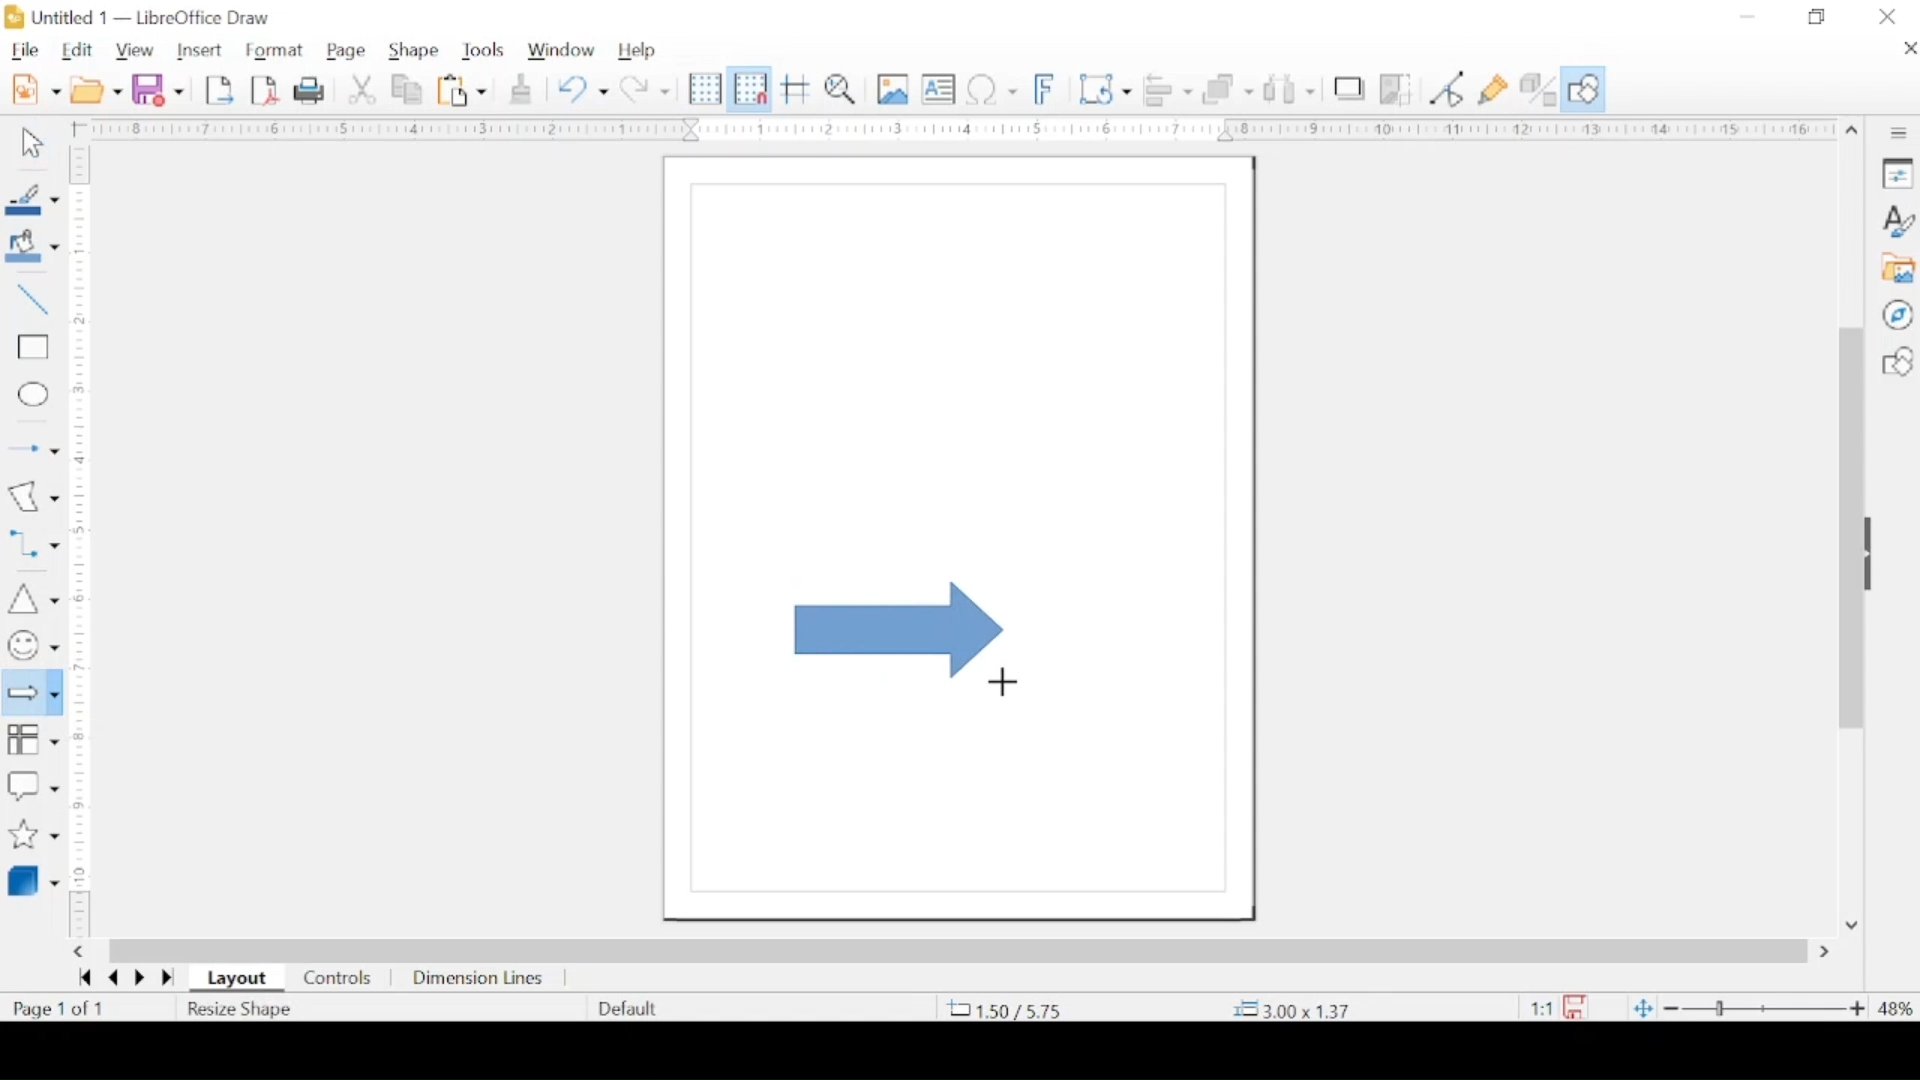 The height and width of the screenshot is (1080, 1920). What do you see at coordinates (31, 692) in the screenshot?
I see `block arrow` at bounding box center [31, 692].